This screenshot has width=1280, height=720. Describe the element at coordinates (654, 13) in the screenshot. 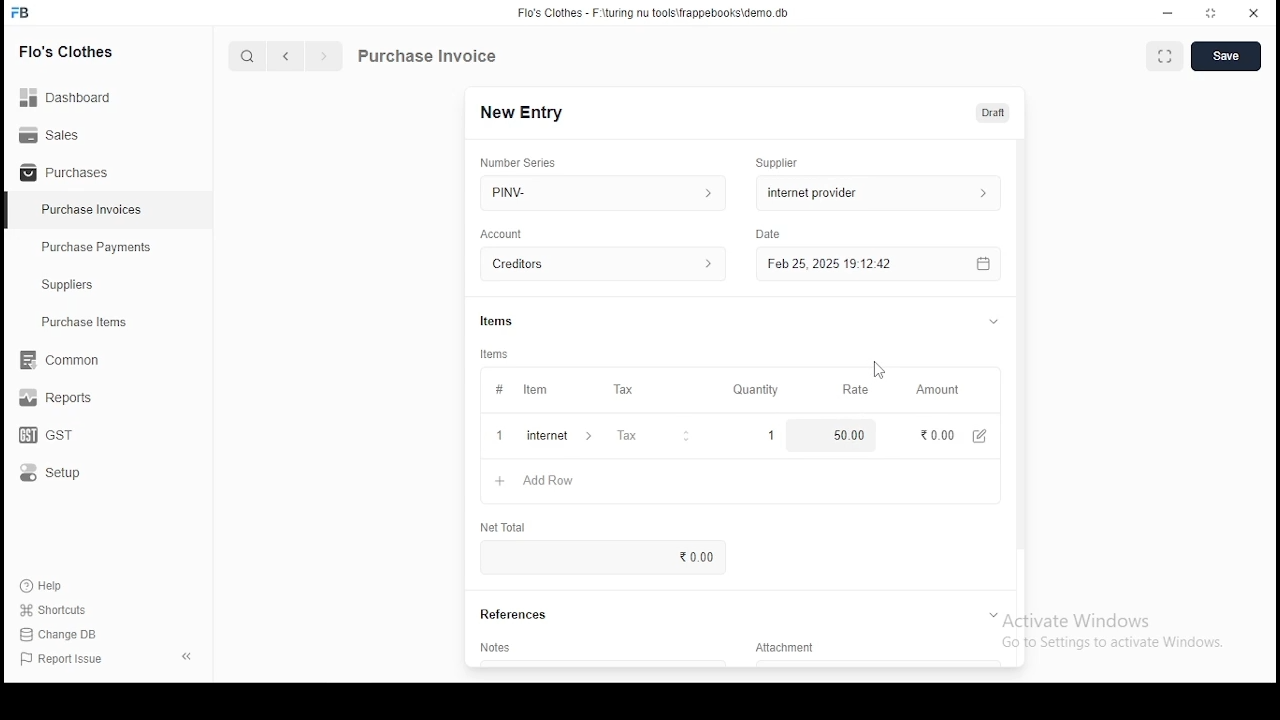

I see `flo's clothes - F:\turing nu tools\frappebooks\demo.db` at that location.